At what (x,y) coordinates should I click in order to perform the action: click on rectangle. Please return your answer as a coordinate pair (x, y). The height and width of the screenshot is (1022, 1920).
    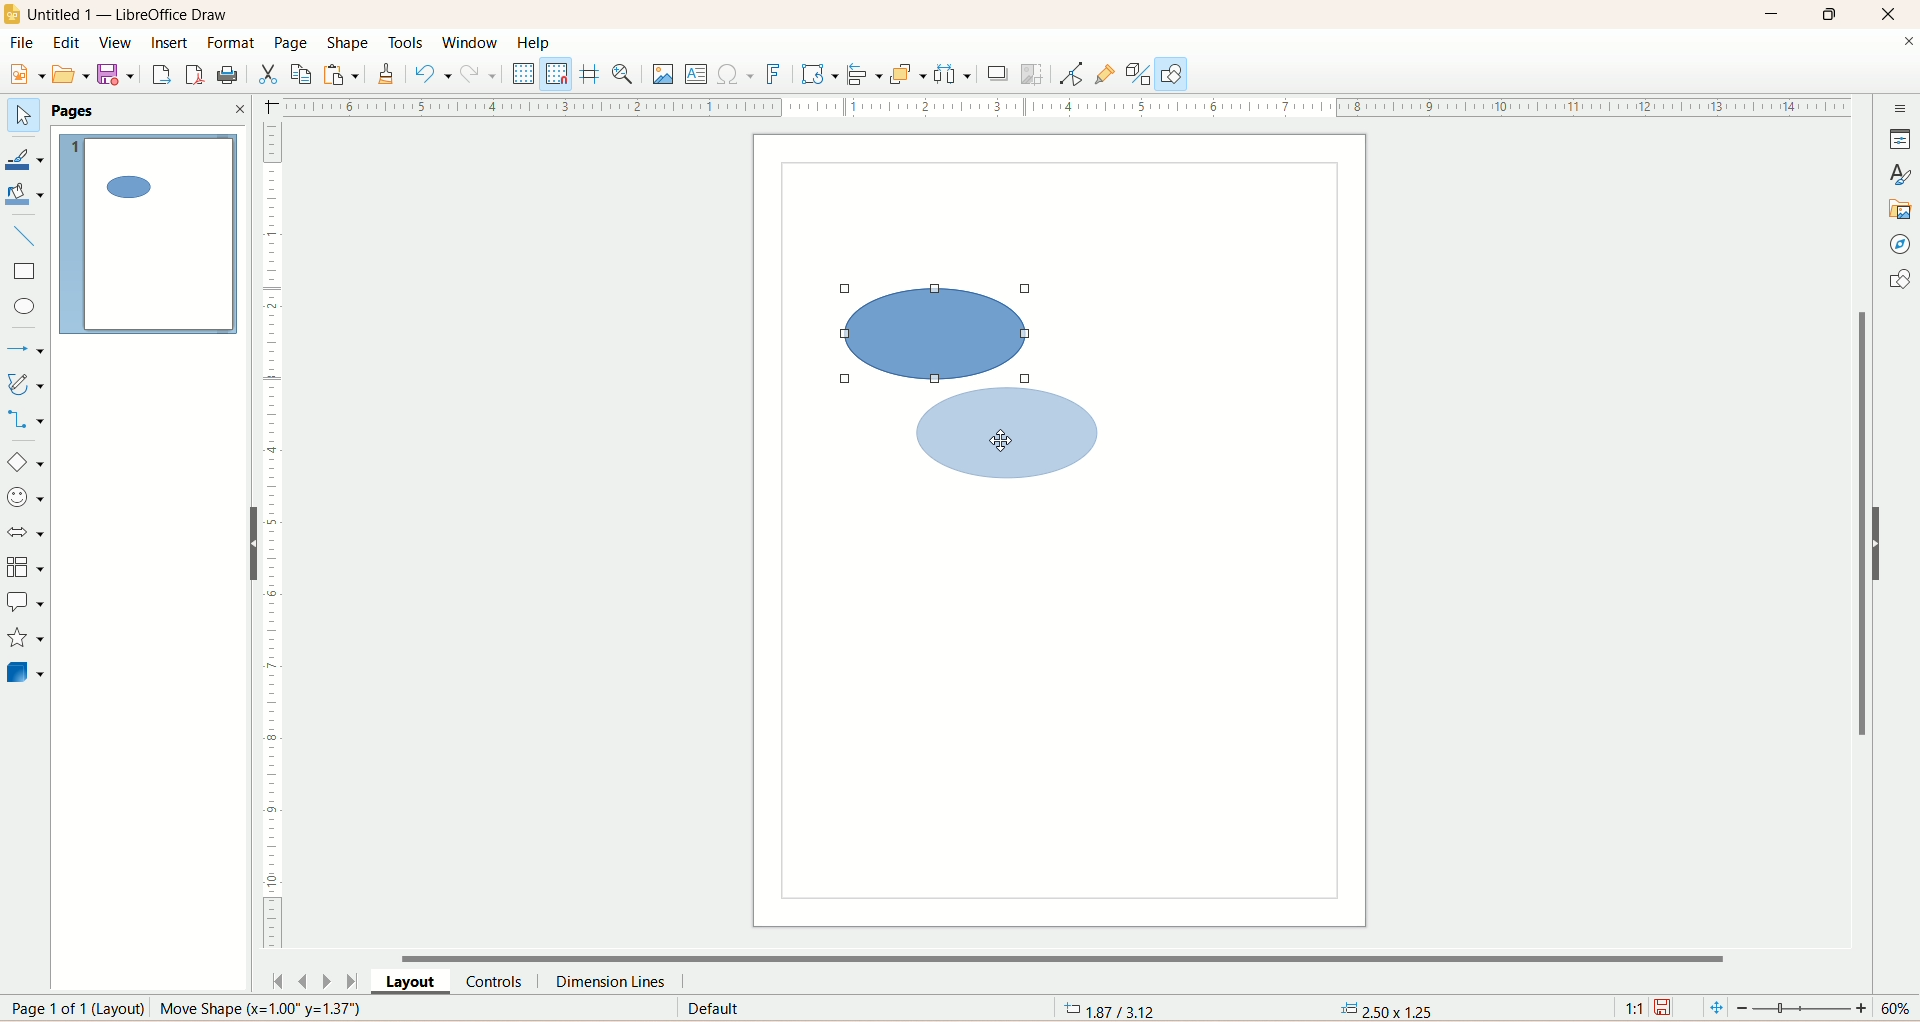
    Looking at the image, I should click on (27, 270).